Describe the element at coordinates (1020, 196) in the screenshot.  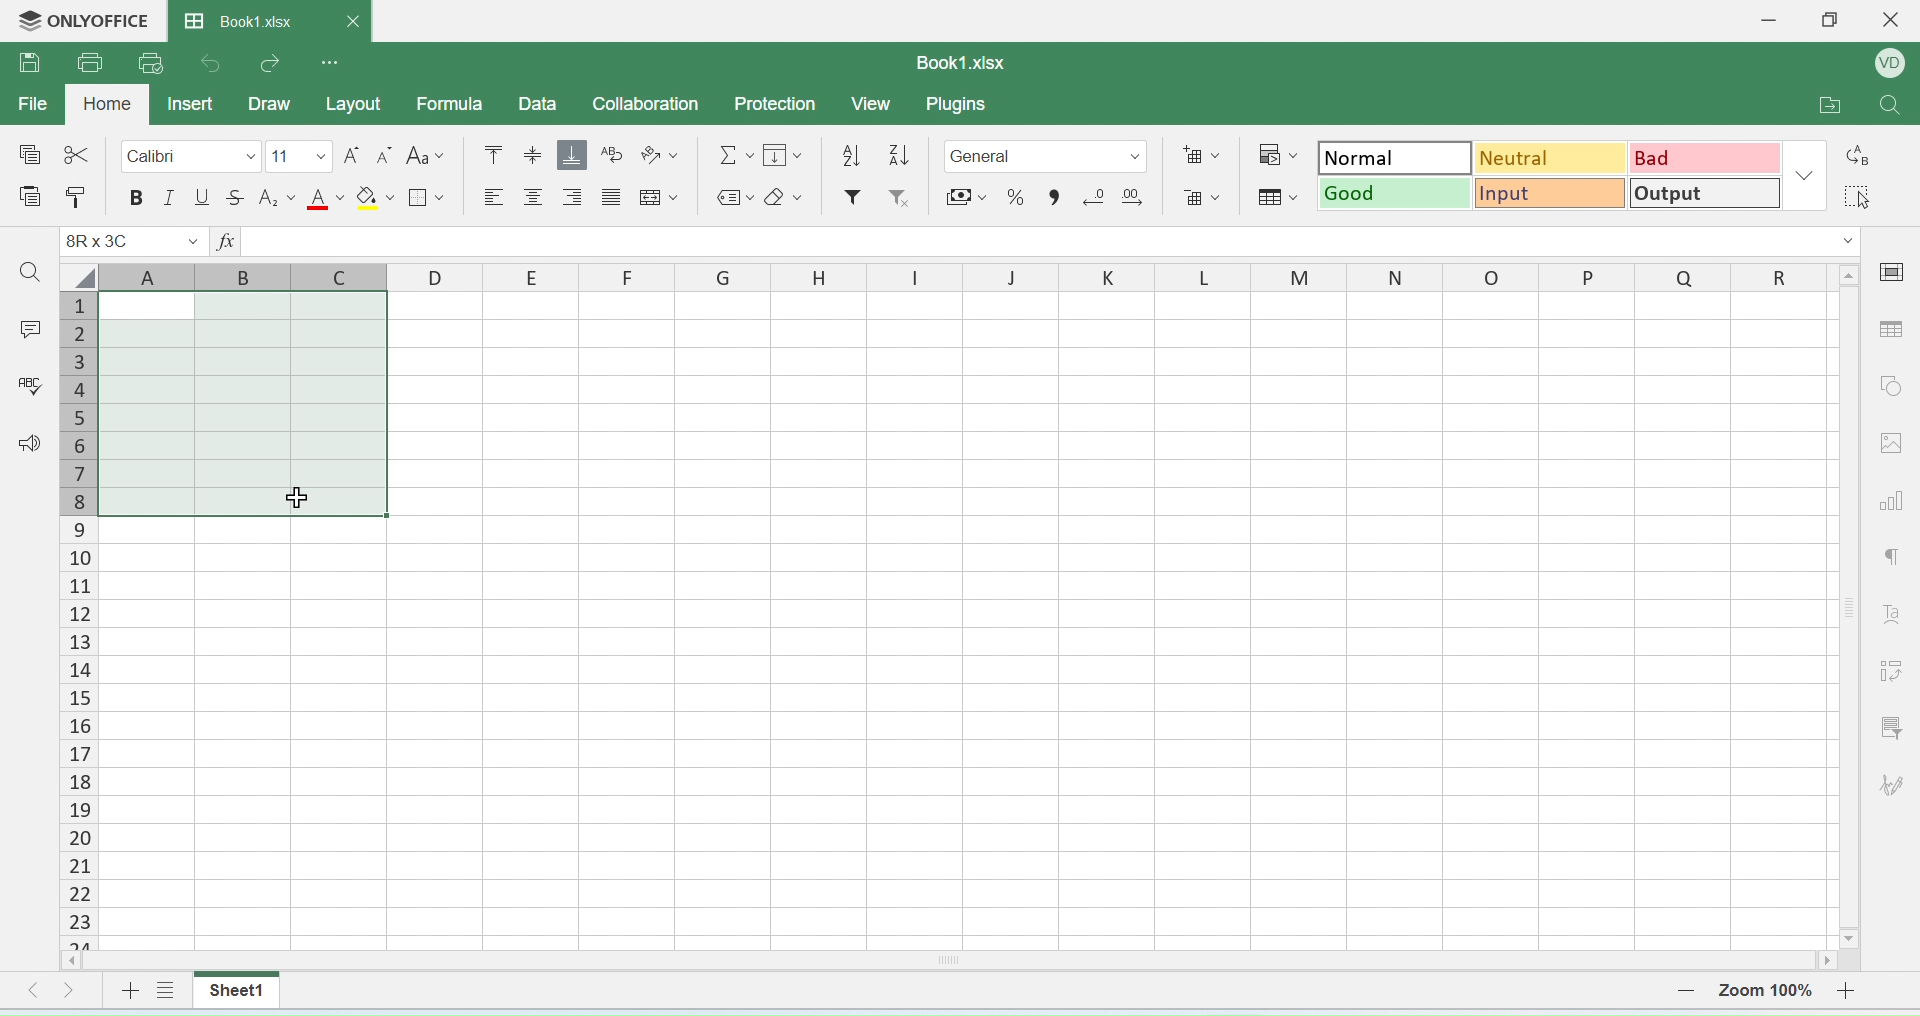
I see `percent` at that location.